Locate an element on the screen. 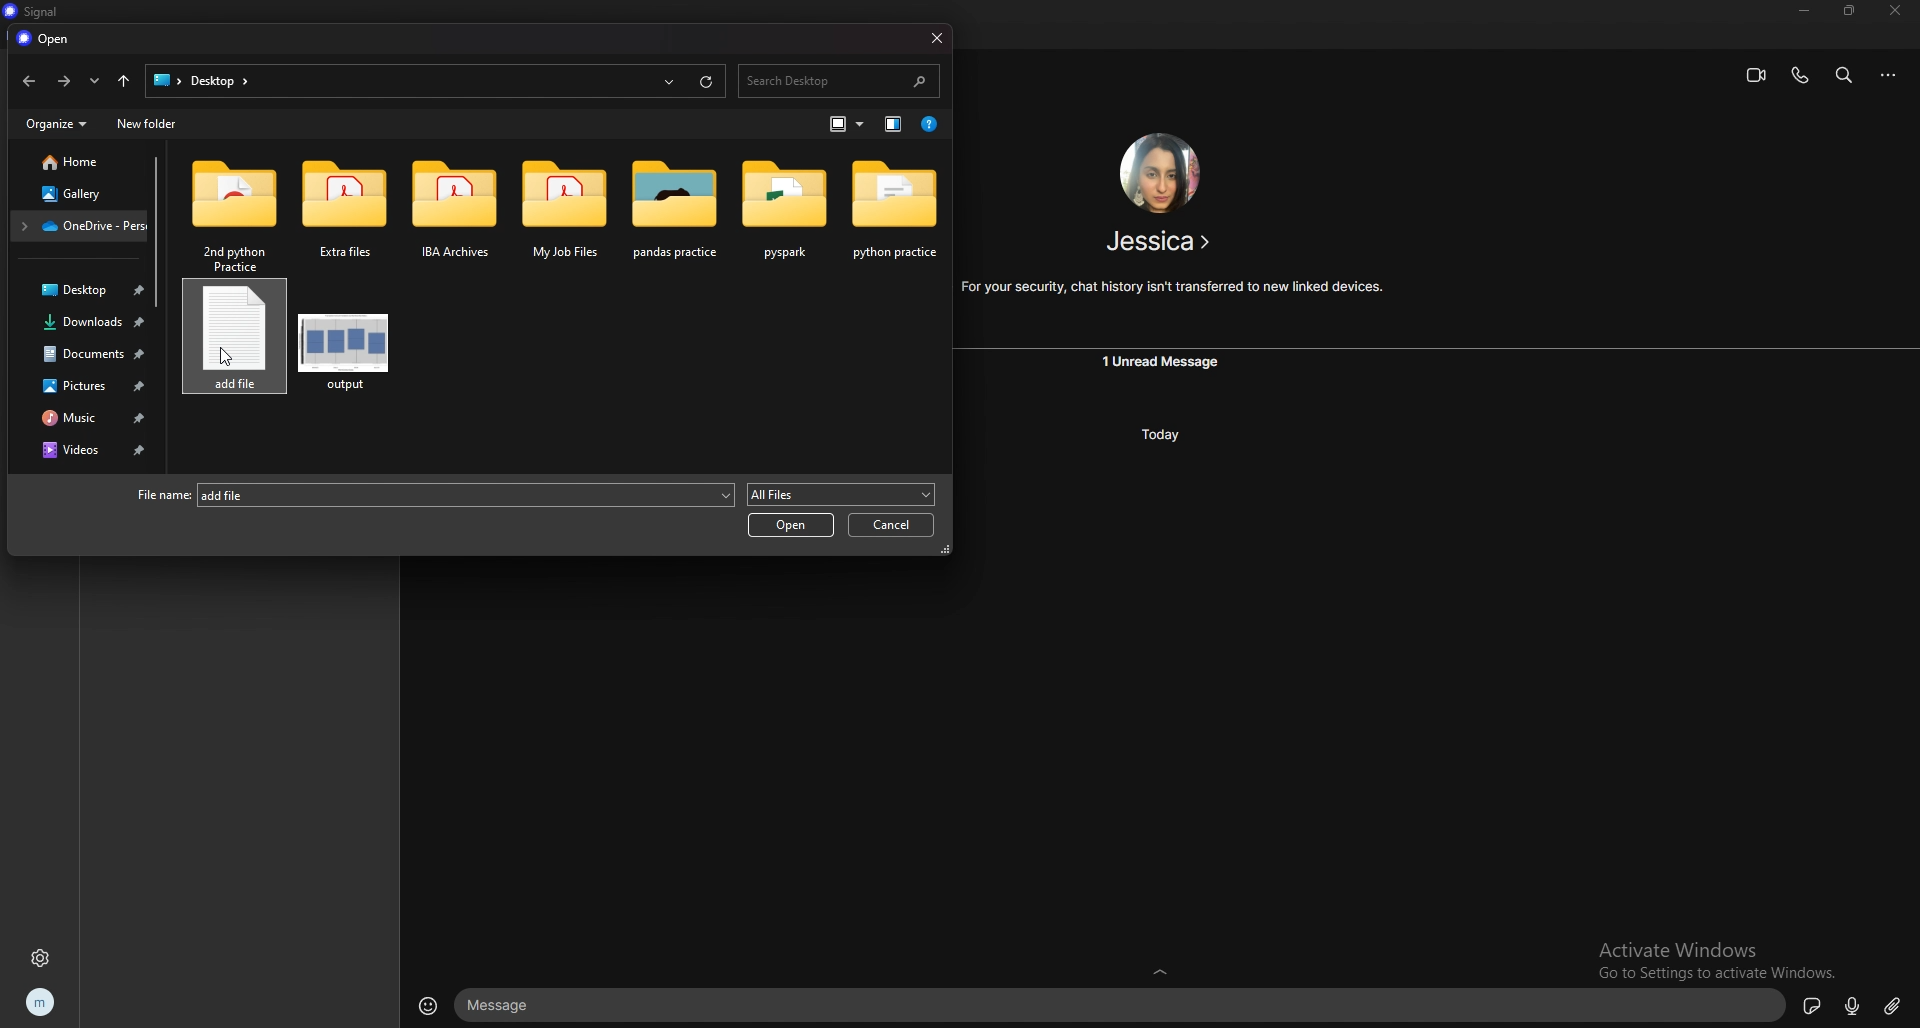  For your security, chat history isn't transferred to new linked devices. is located at coordinates (1173, 287).